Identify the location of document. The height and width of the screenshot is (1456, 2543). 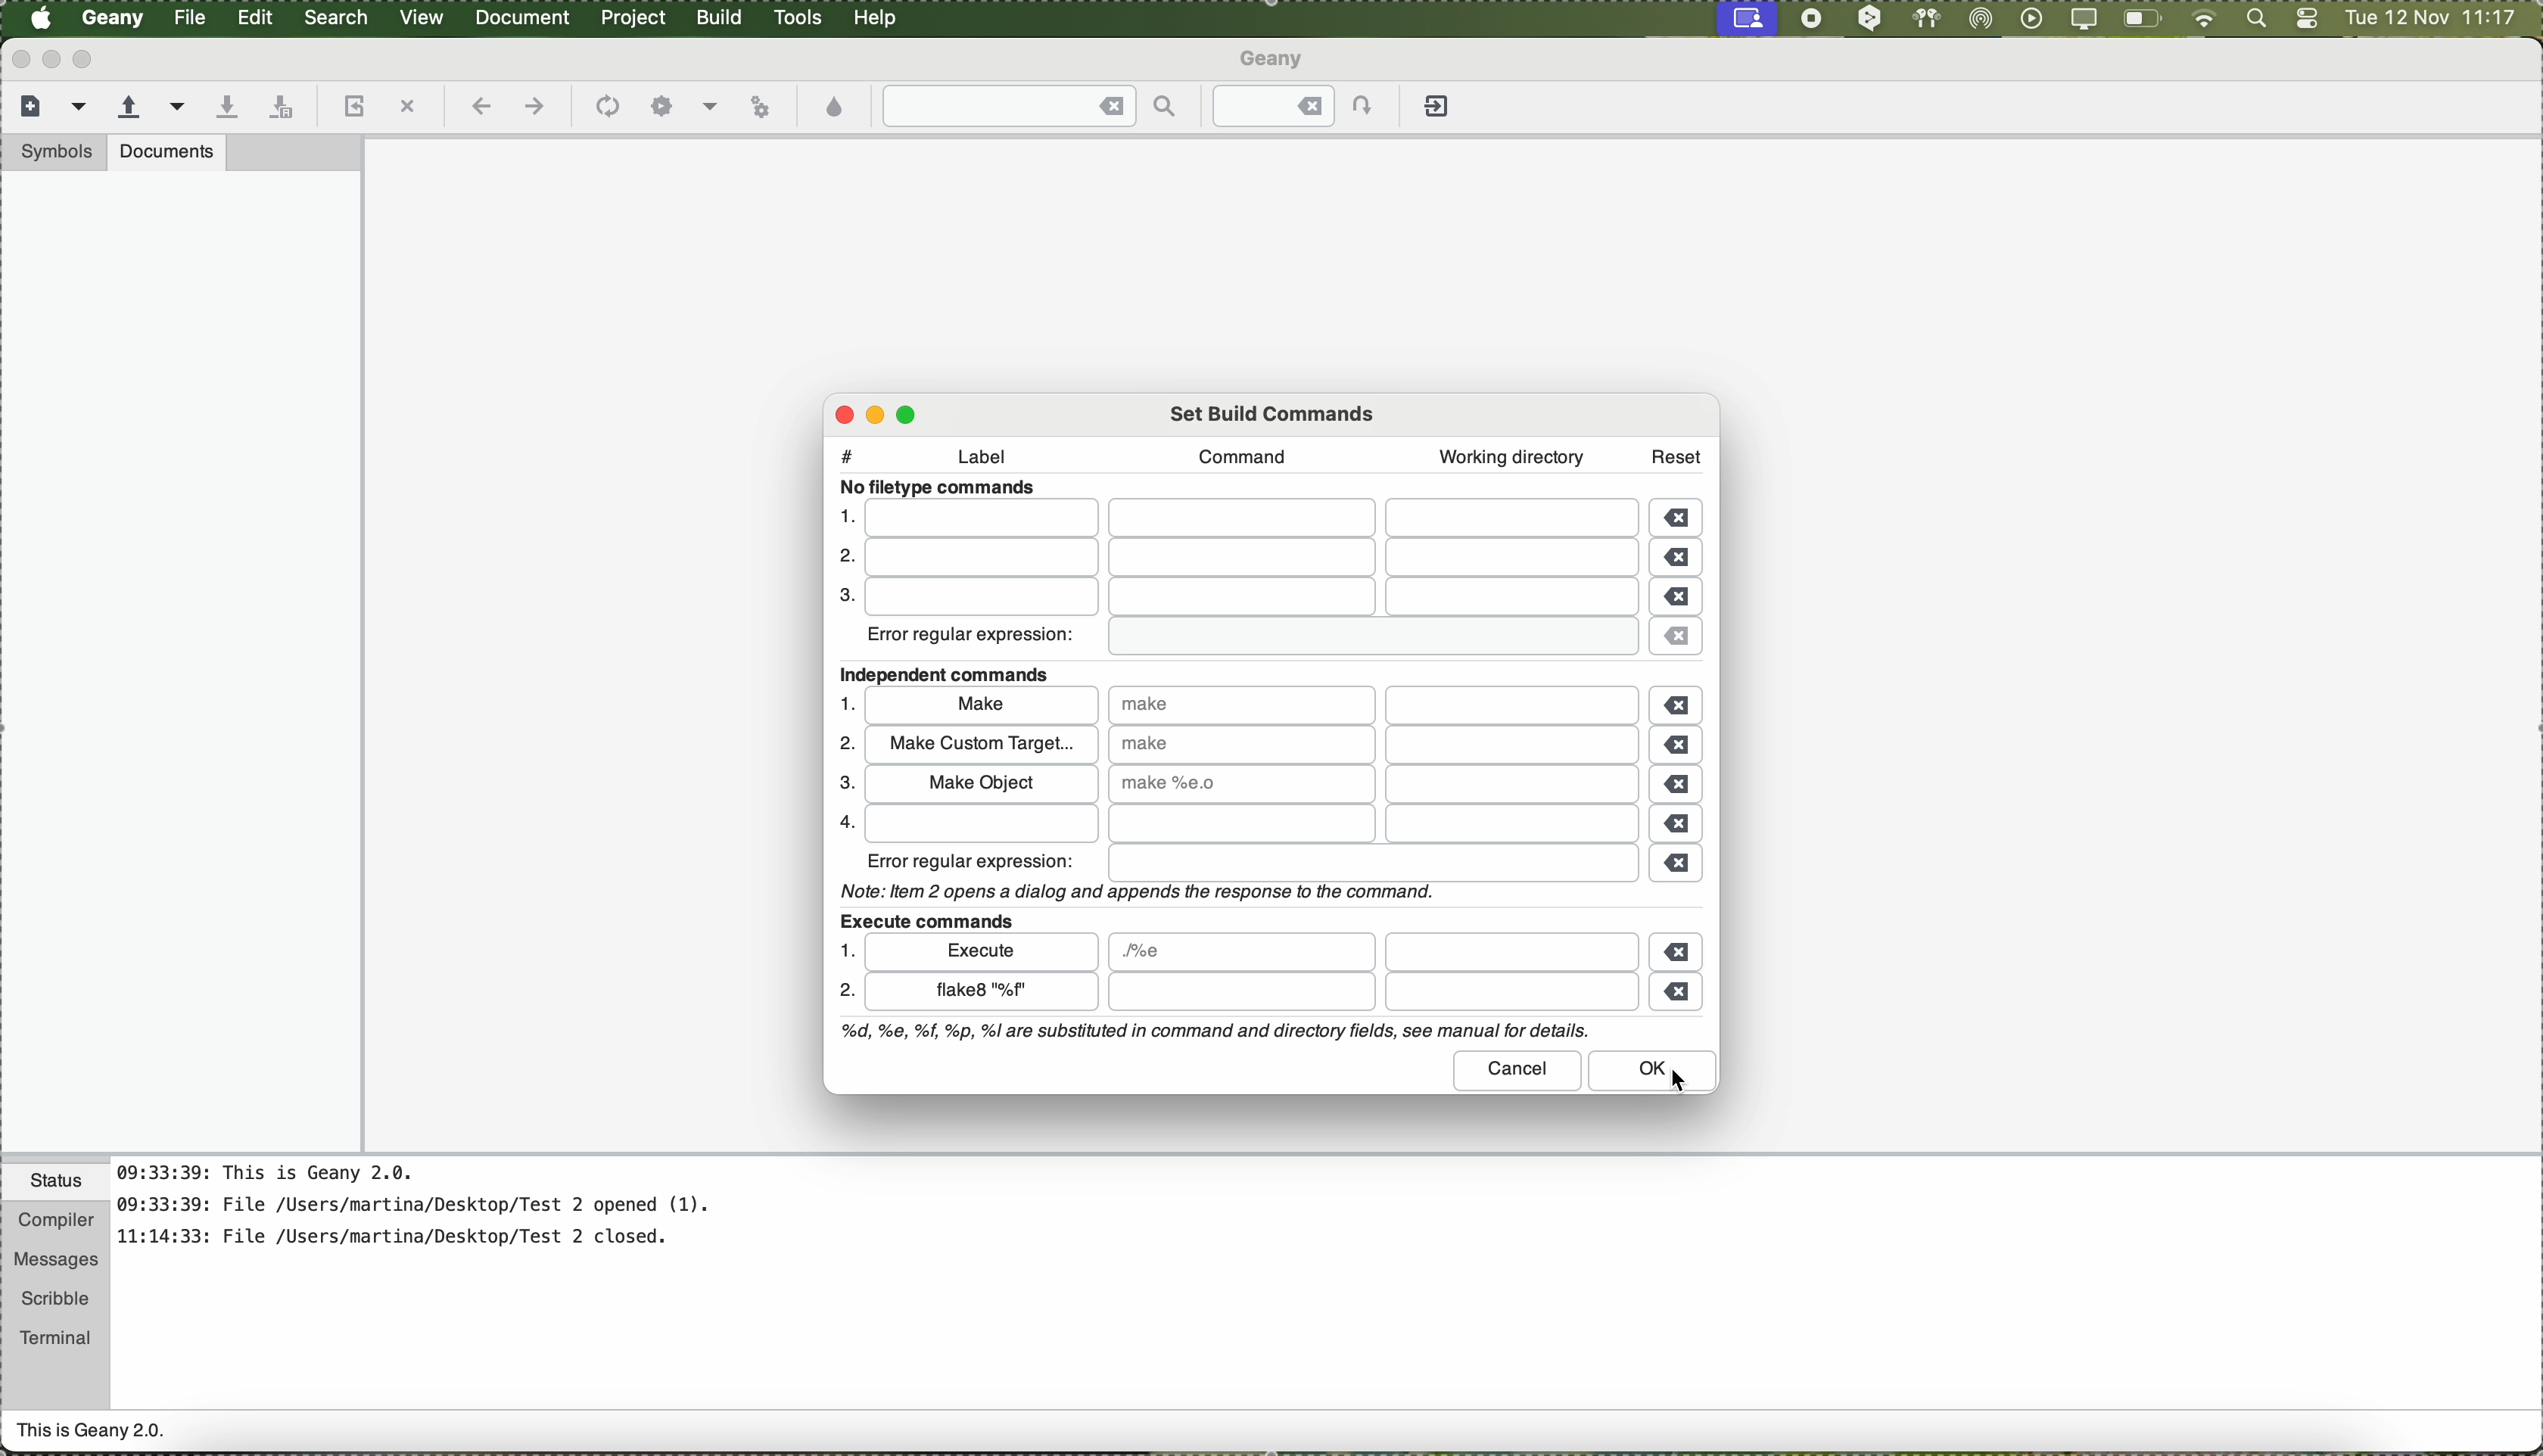
(522, 16).